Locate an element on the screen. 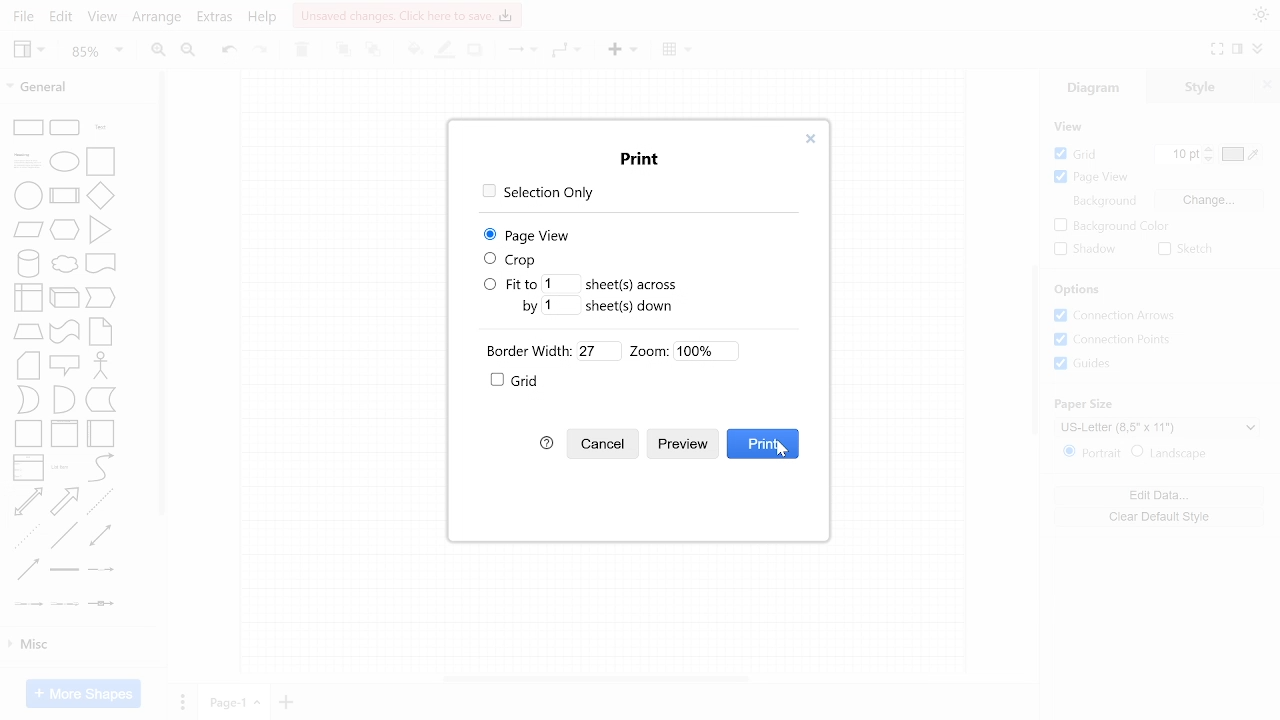 Image resolution: width=1280 pixels, height=720 pixels. Vertical slide bar is located at coordinates (1035, 349).